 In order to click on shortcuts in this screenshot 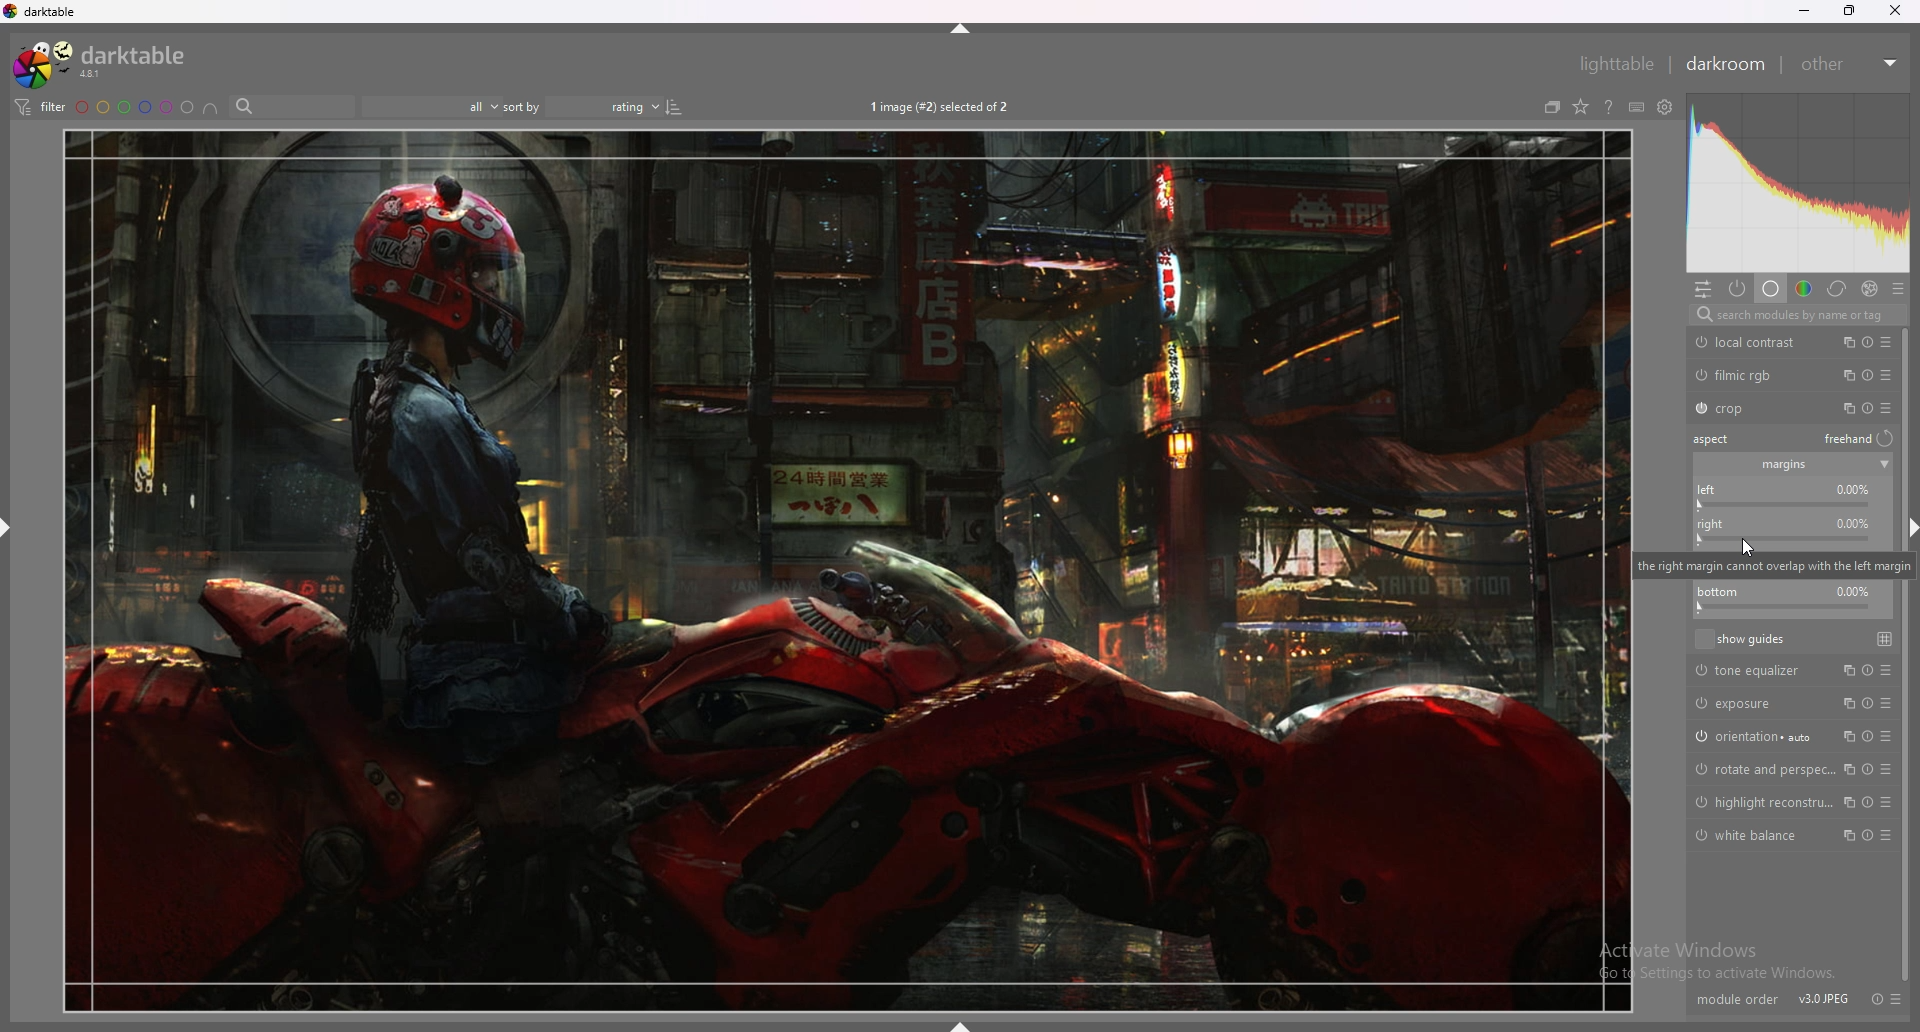, I will do `click(1637, 107)`.